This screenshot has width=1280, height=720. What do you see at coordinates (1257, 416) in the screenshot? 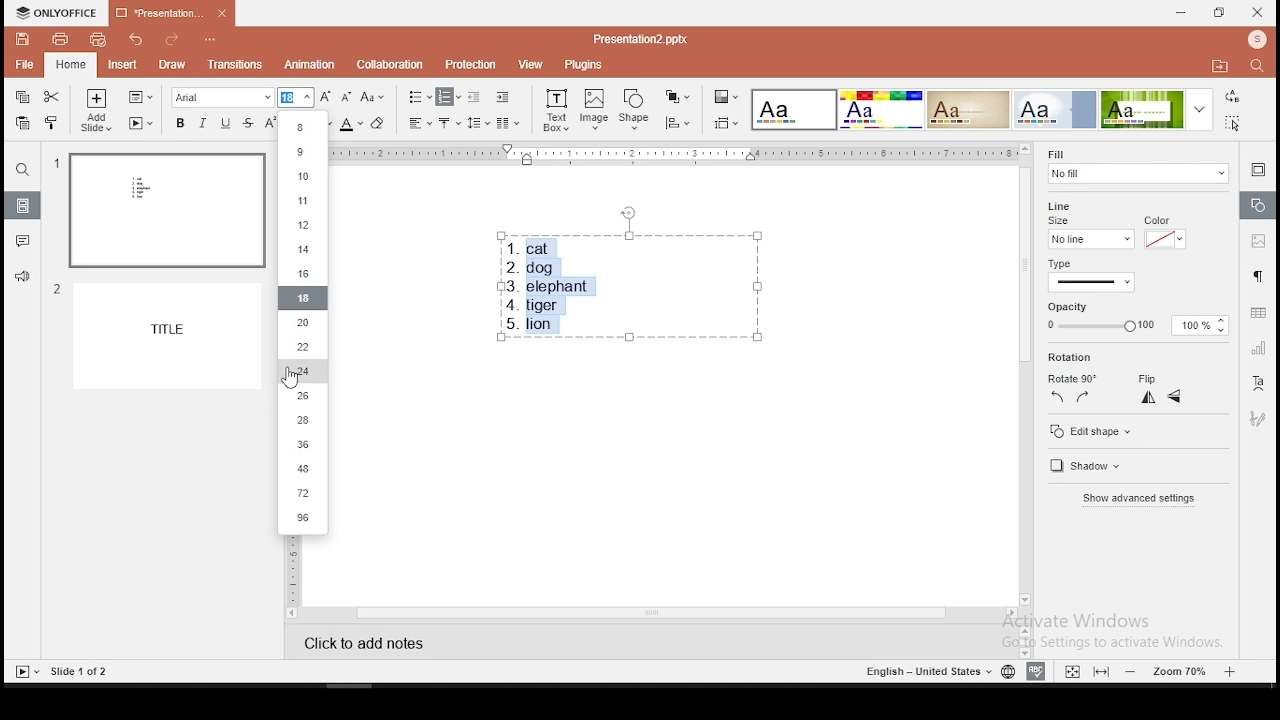
I see `` at bounding box center [1257, 416].